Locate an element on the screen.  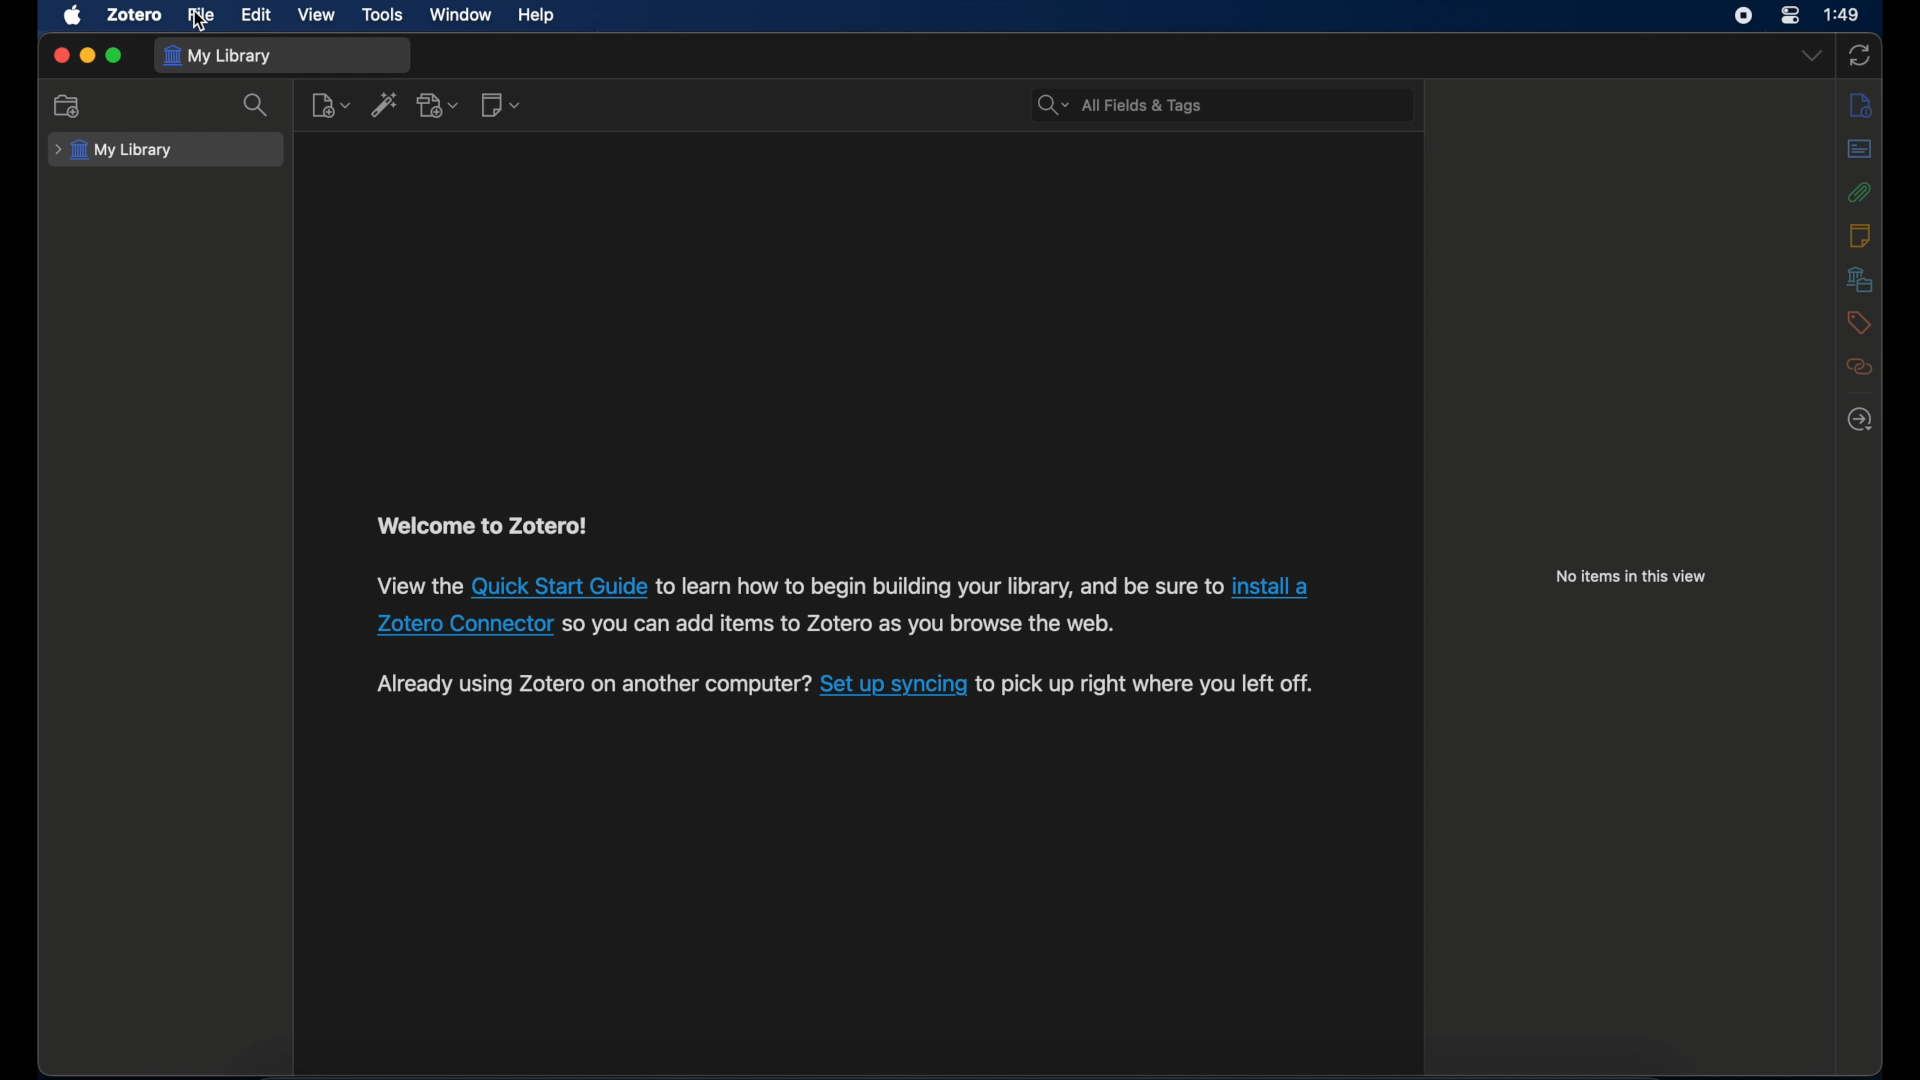
related is located at coordinates (1861, 368).